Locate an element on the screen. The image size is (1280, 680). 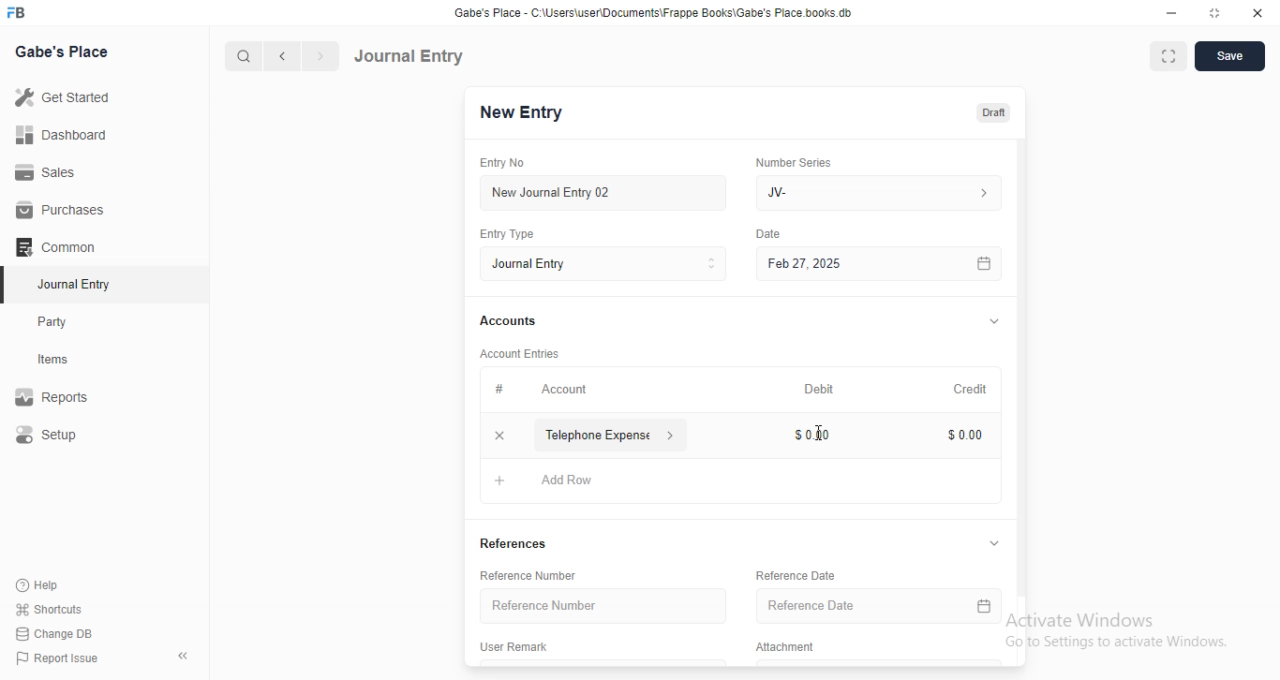
Purchases is located at coordinates (56, 208).